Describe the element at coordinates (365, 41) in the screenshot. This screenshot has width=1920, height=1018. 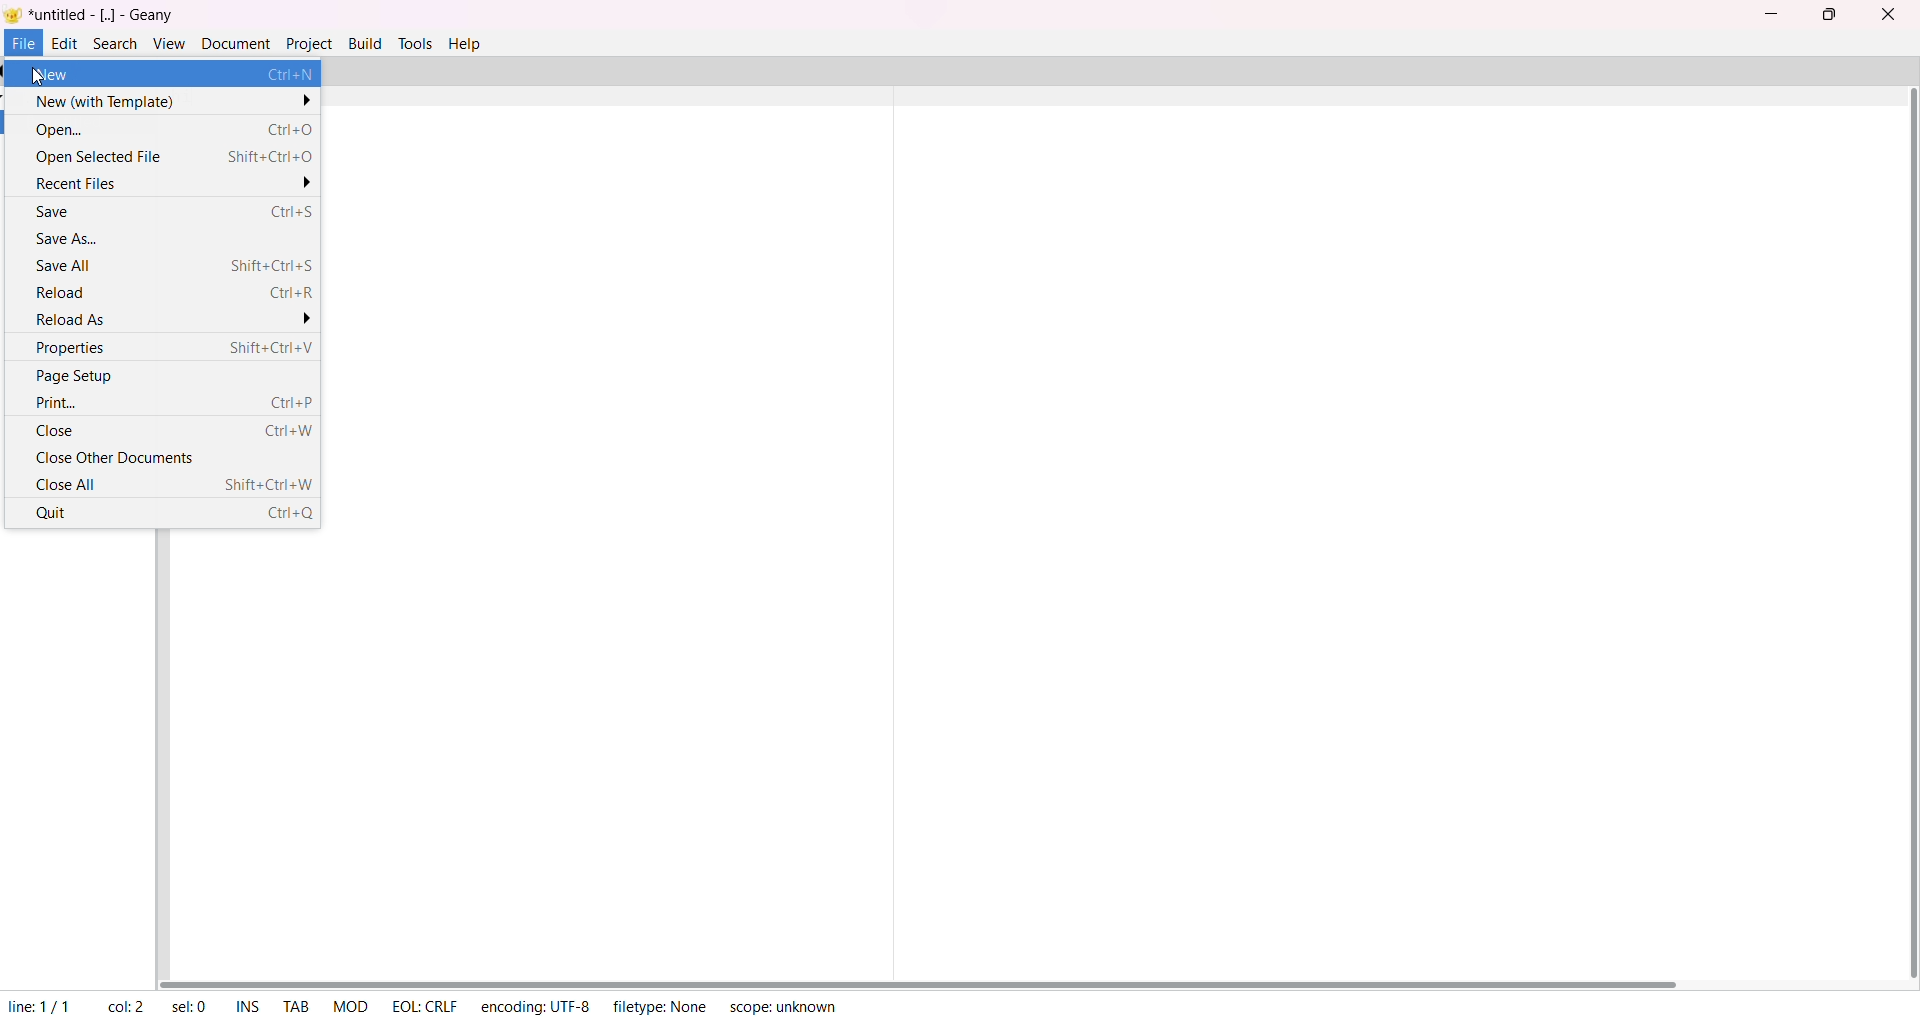
I see `build` at that location.